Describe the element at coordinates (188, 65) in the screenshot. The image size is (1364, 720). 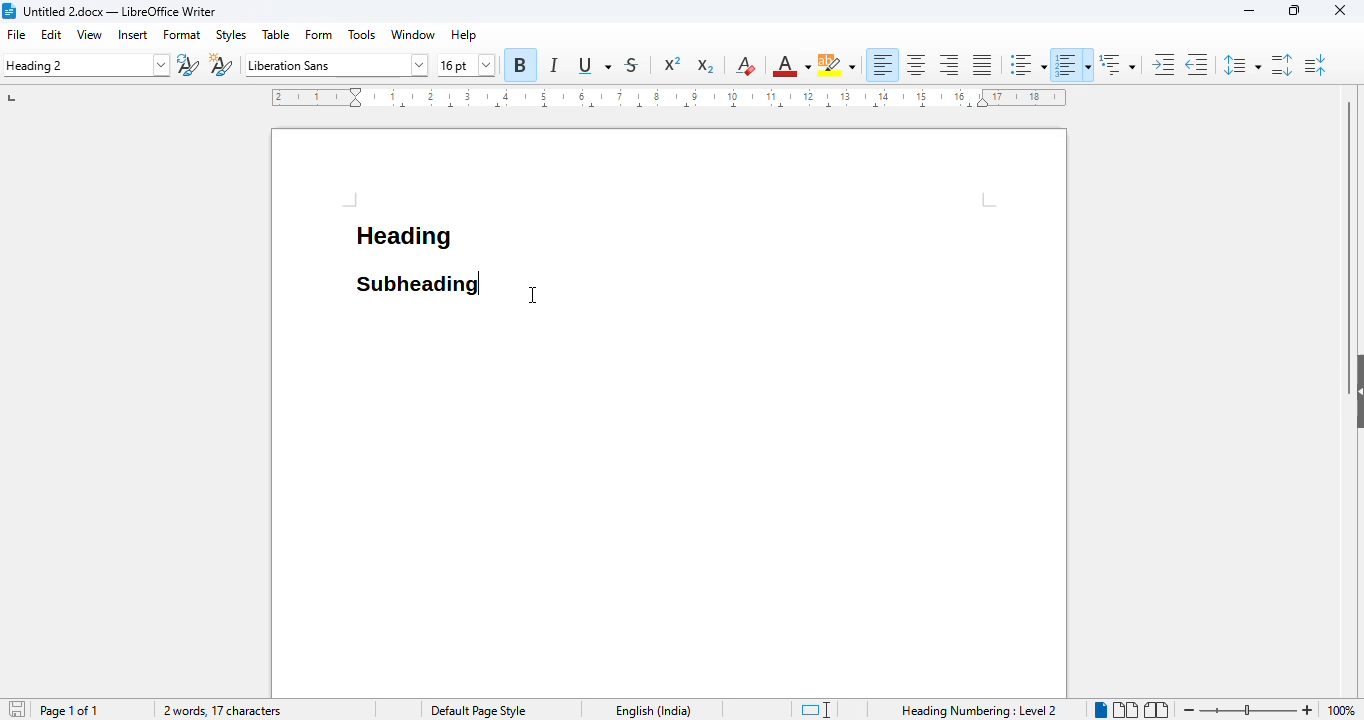
I see `update selected style` at that location.